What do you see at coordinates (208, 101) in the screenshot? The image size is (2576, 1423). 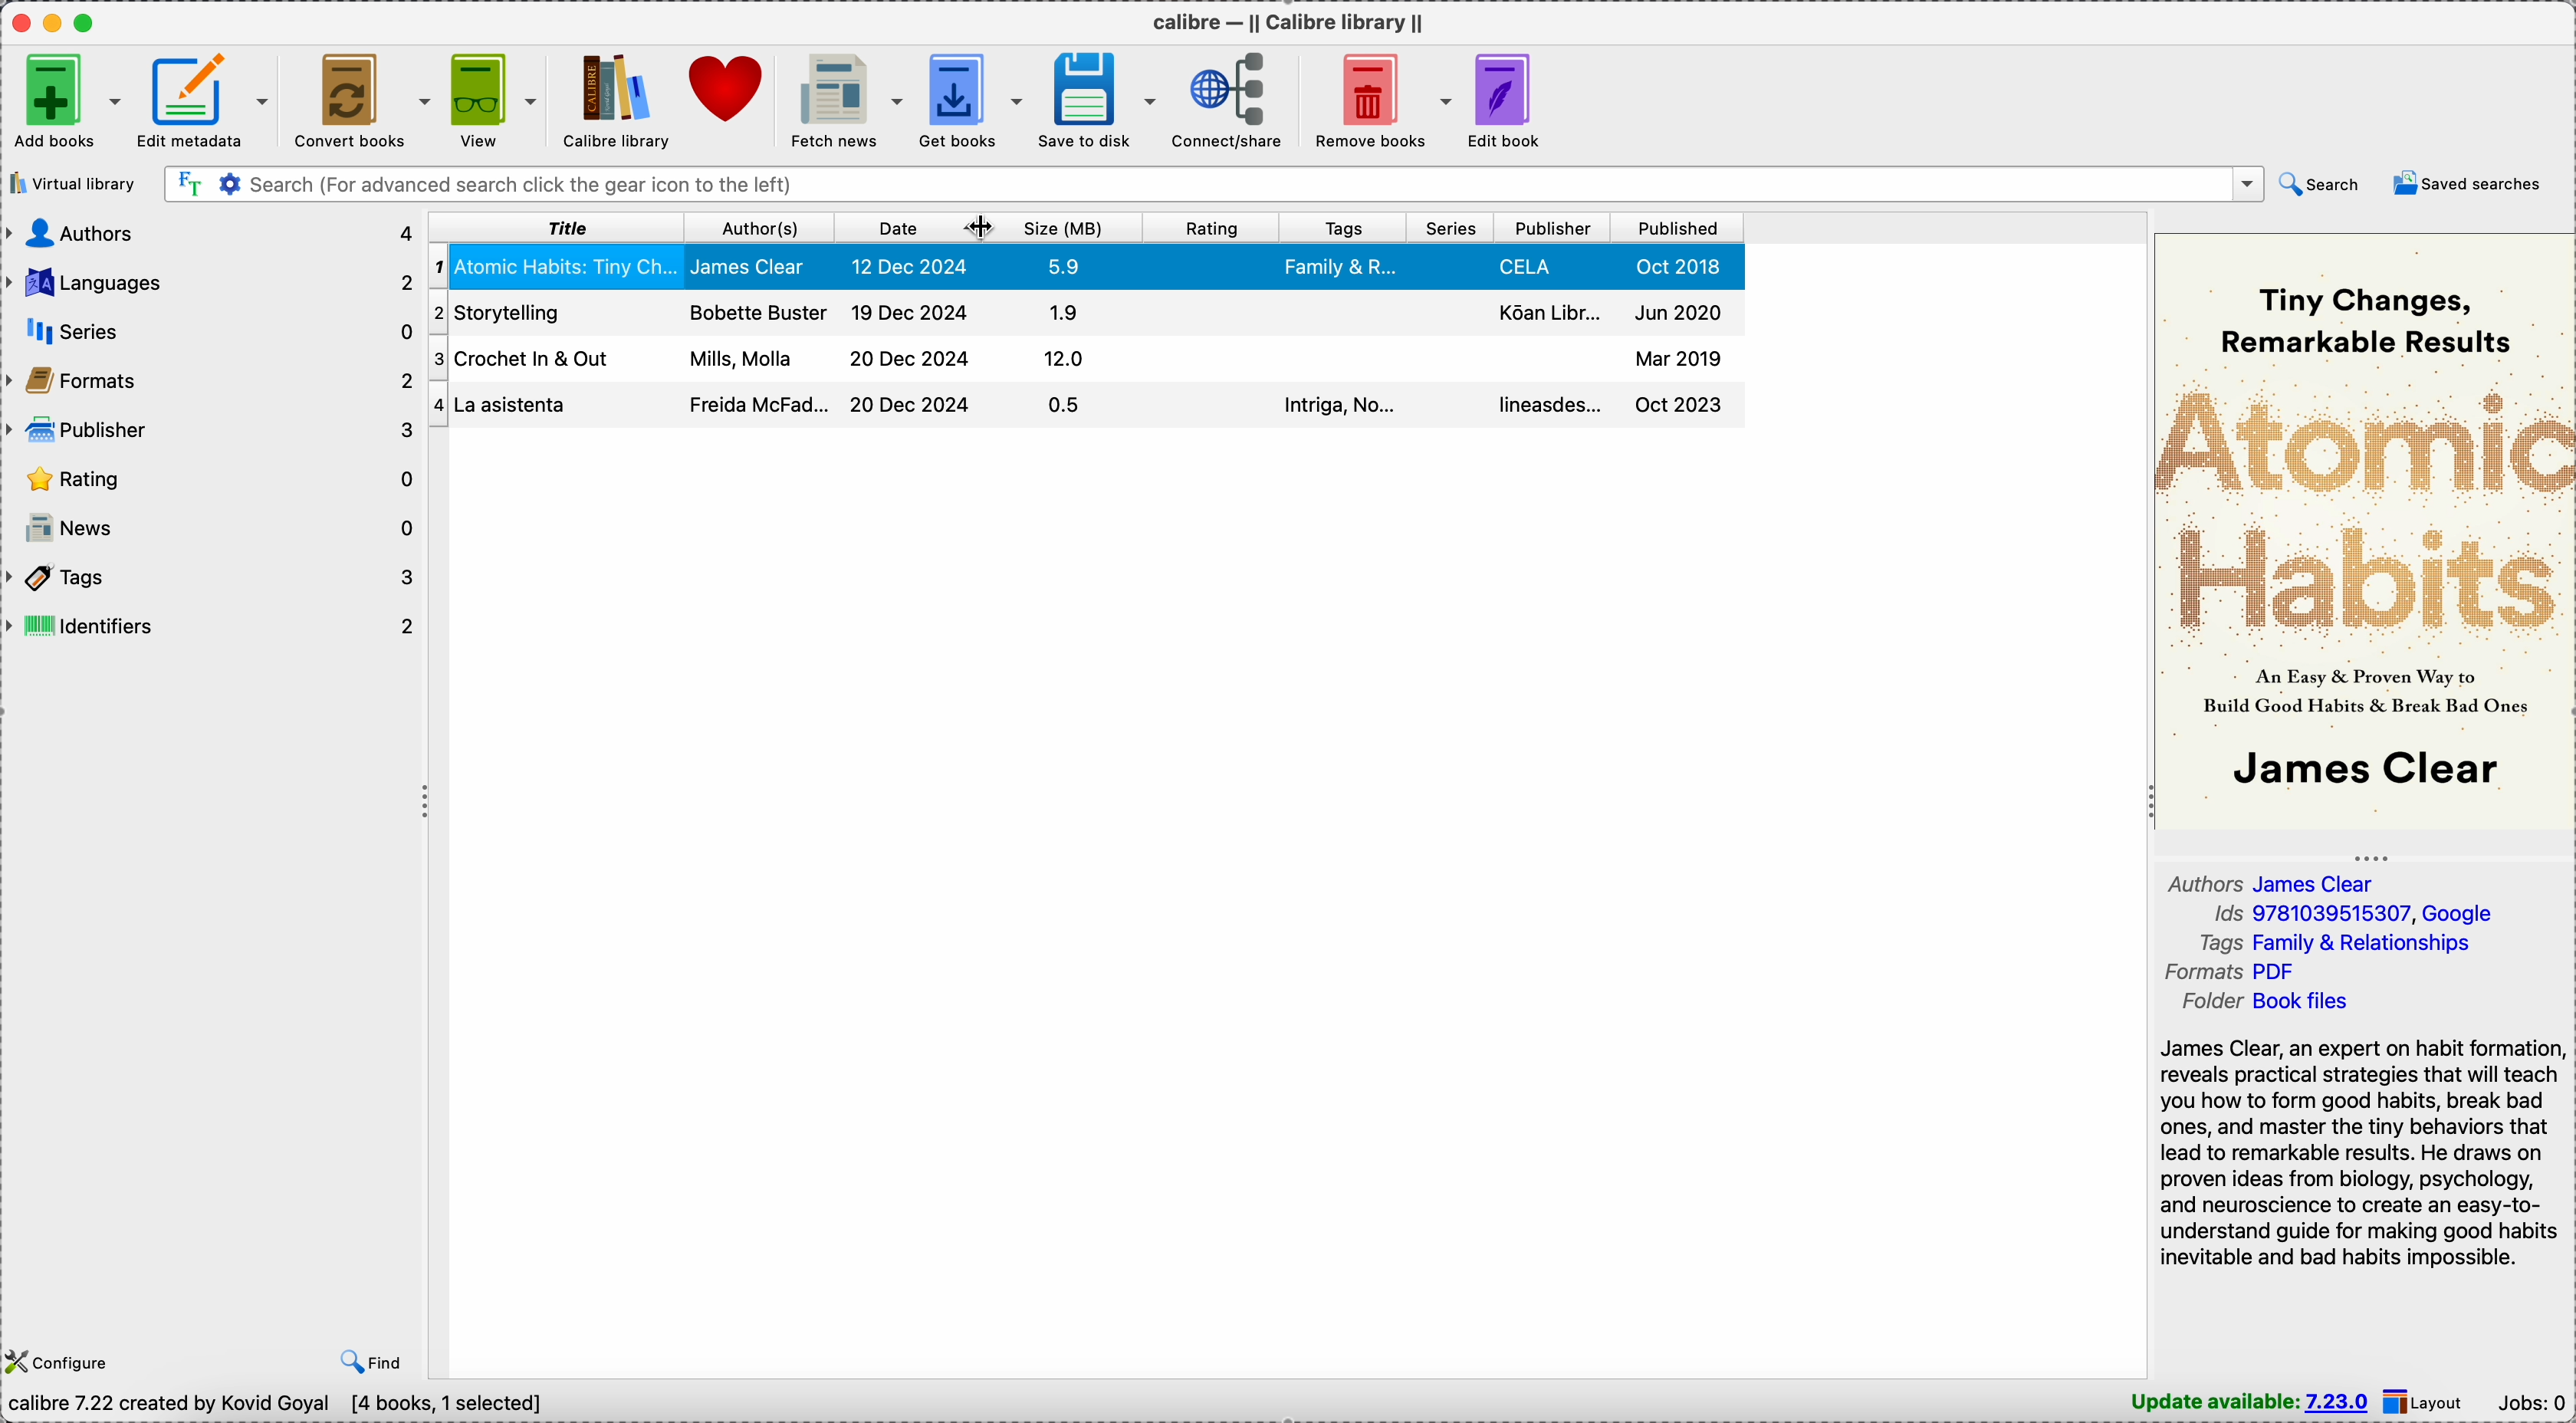 I see `edit metadata` at bounding box center [208, 101].